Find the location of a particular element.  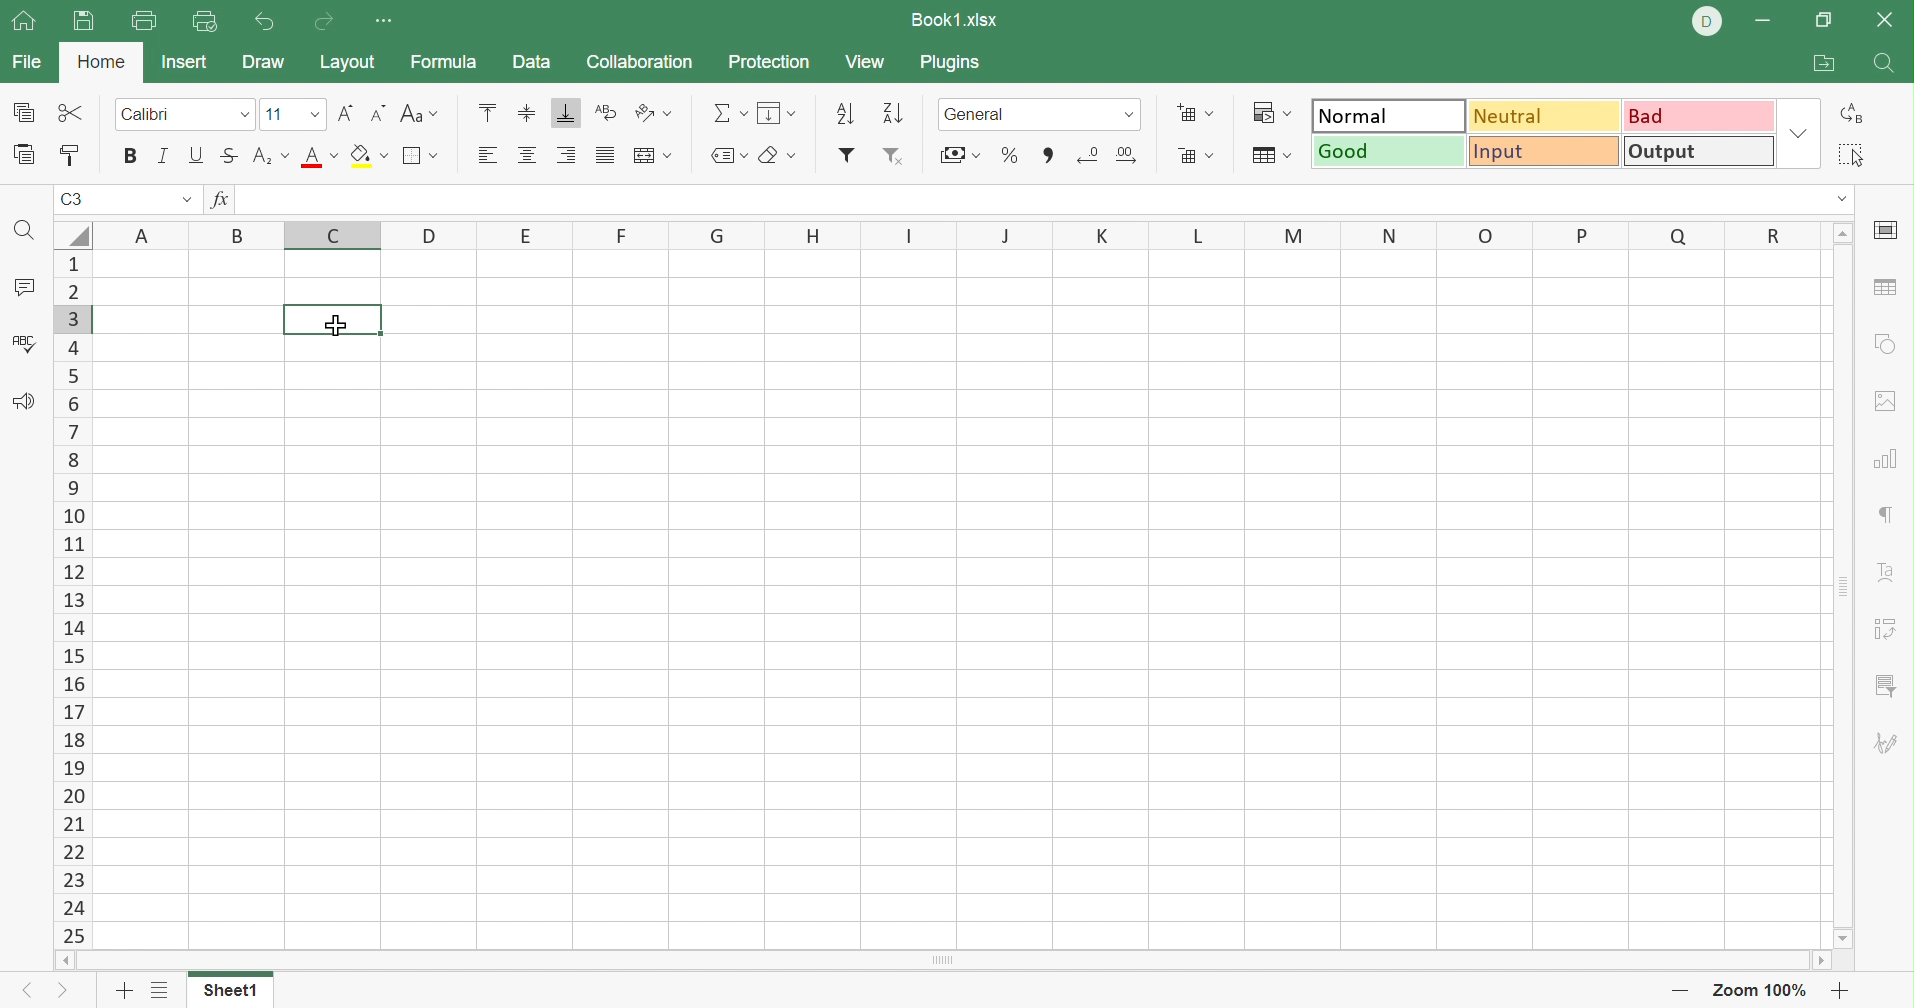

Merge and center is located at coordinates (654, 157).